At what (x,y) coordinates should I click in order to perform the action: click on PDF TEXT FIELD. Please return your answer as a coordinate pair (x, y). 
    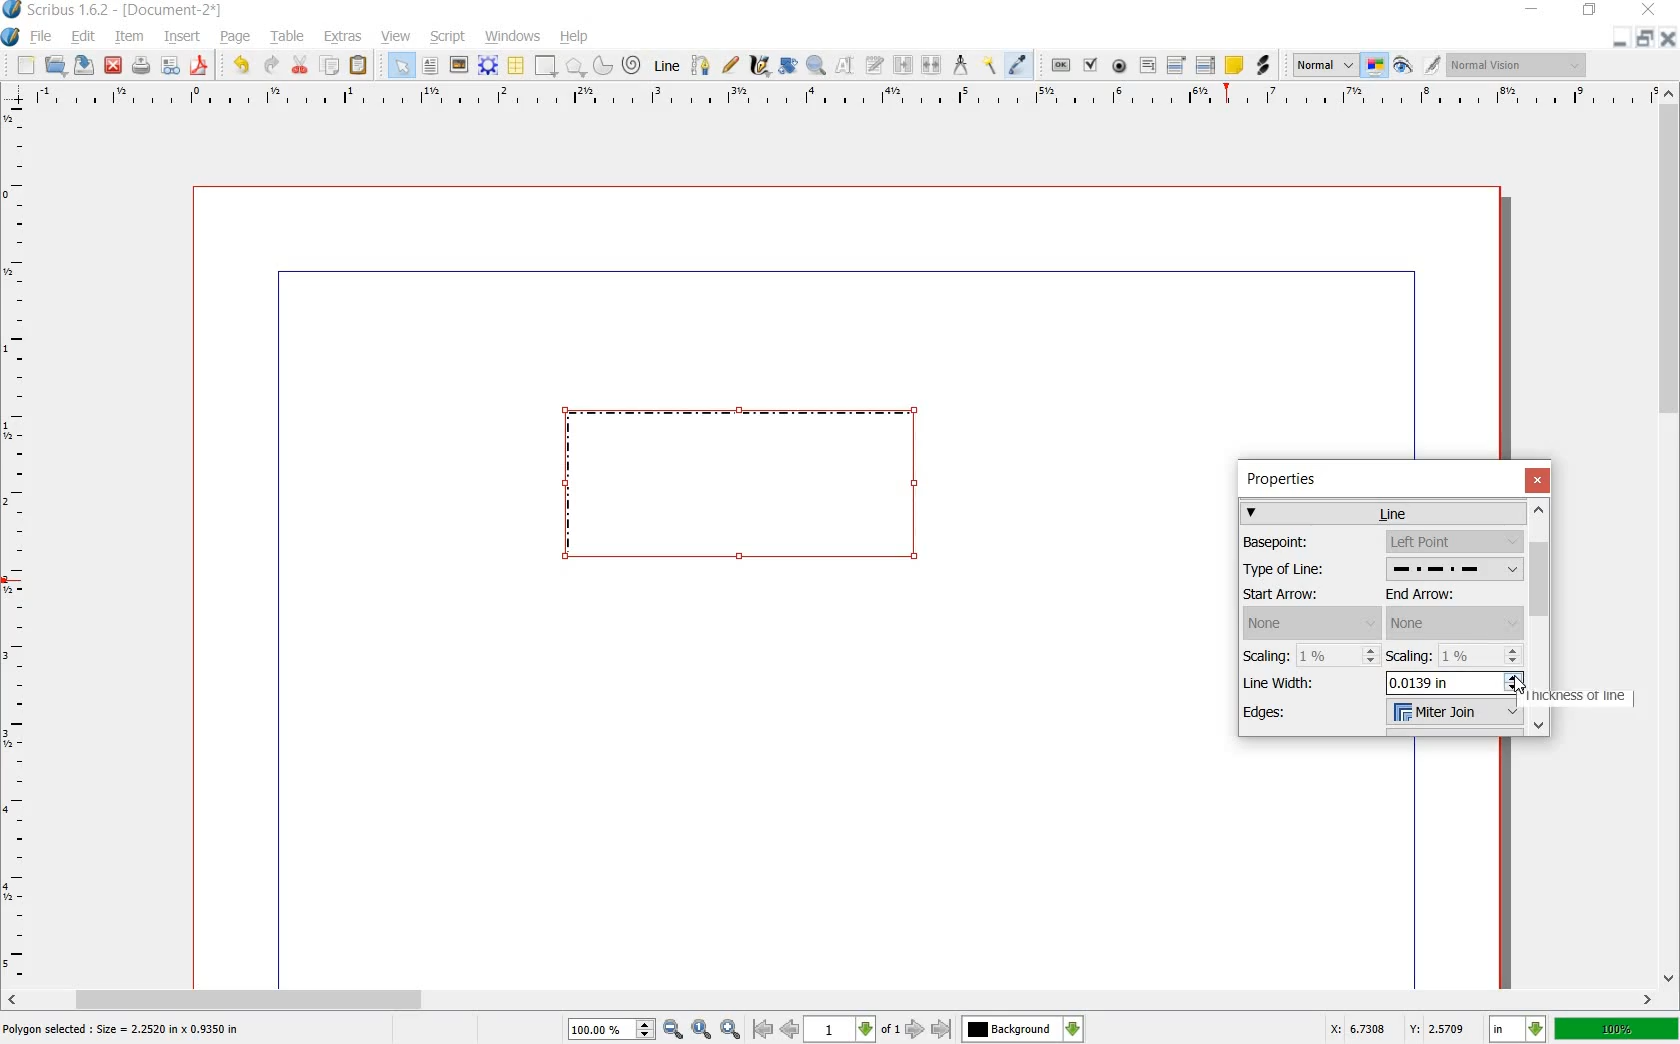
    Looking at the image, I should click on (1147, 66).